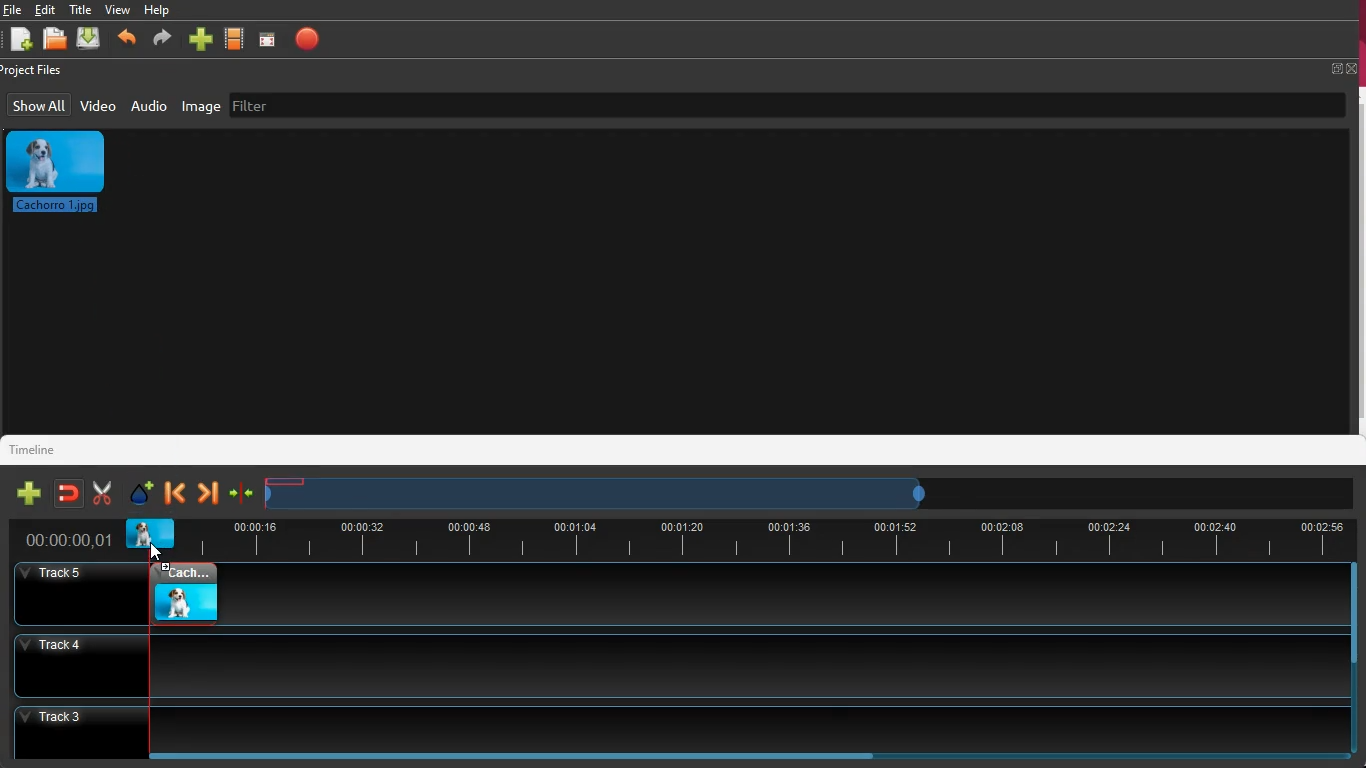 The height and width of the screenshot is (768, 1366). I want to click on timeline, so click(791, 537).